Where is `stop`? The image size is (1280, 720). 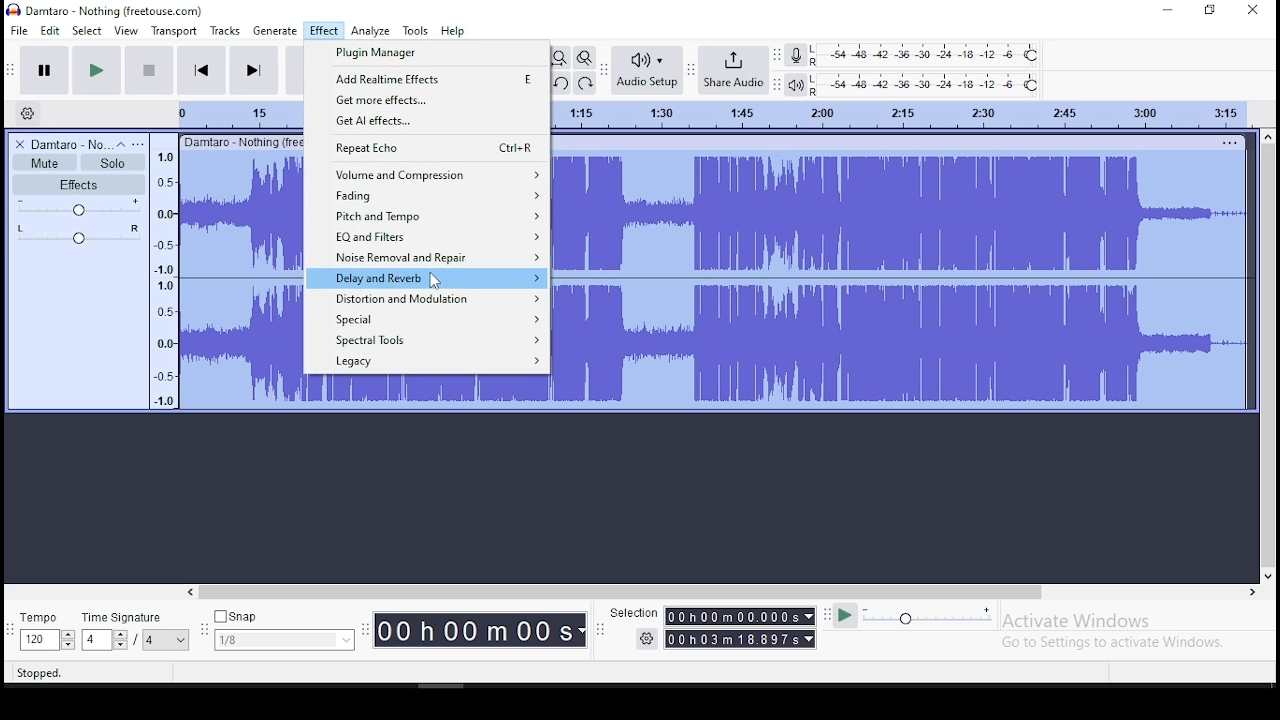
stop is located at coordinates (149, 69).